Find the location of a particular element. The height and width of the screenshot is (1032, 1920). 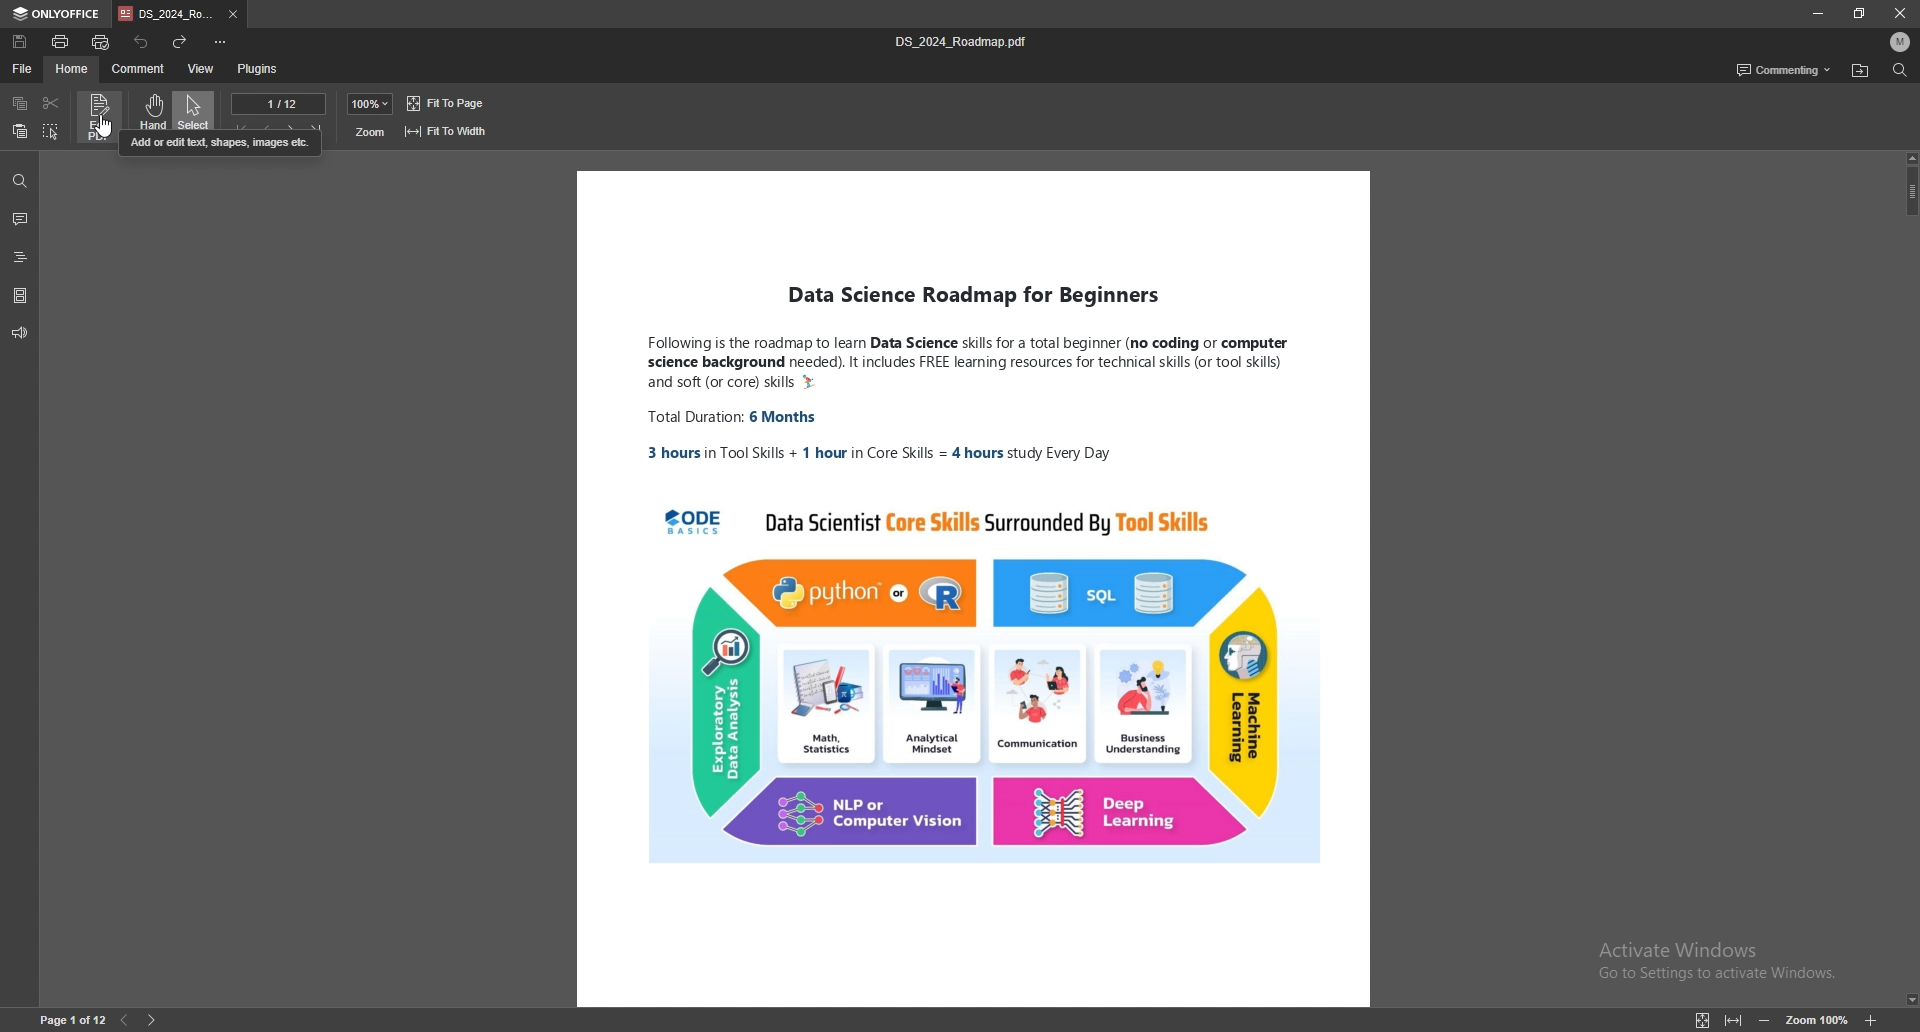

copy is located at coordinates (20, 103).